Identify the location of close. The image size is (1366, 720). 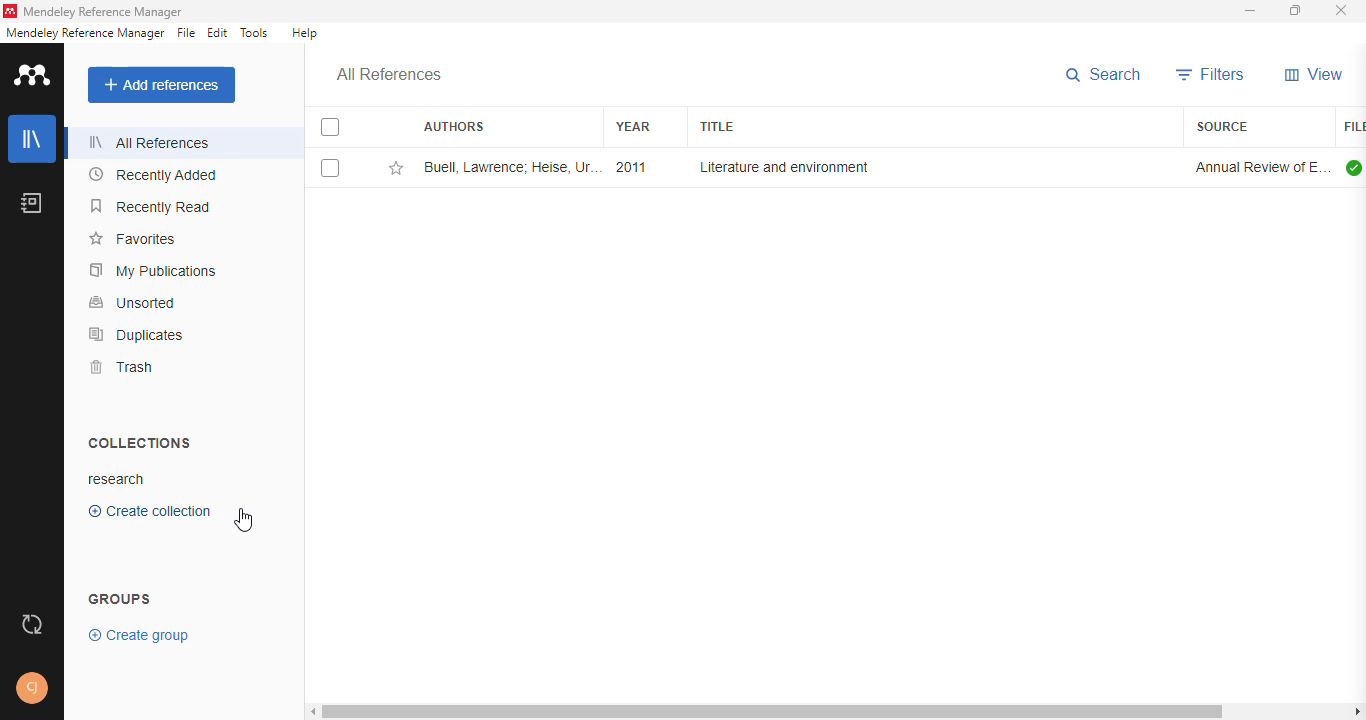
(1342, 10).